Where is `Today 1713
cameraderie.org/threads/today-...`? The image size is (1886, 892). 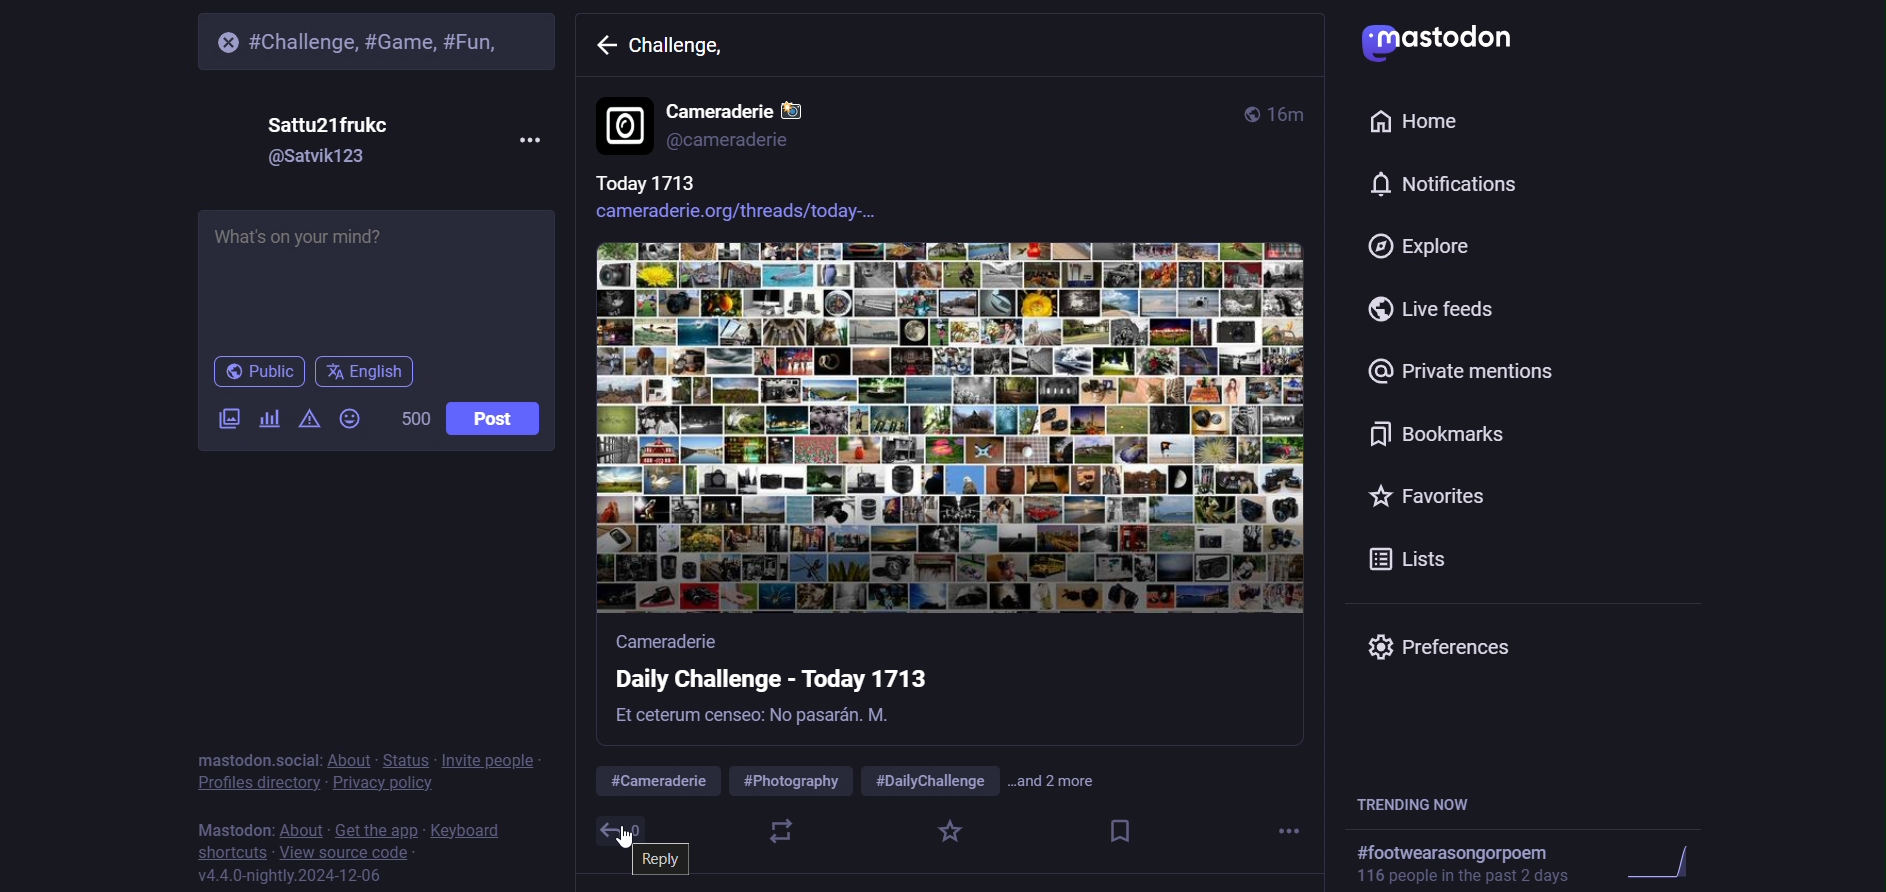
Today 1713
cameraderie.org/threads/today-... is located at coordinates (774, 201).